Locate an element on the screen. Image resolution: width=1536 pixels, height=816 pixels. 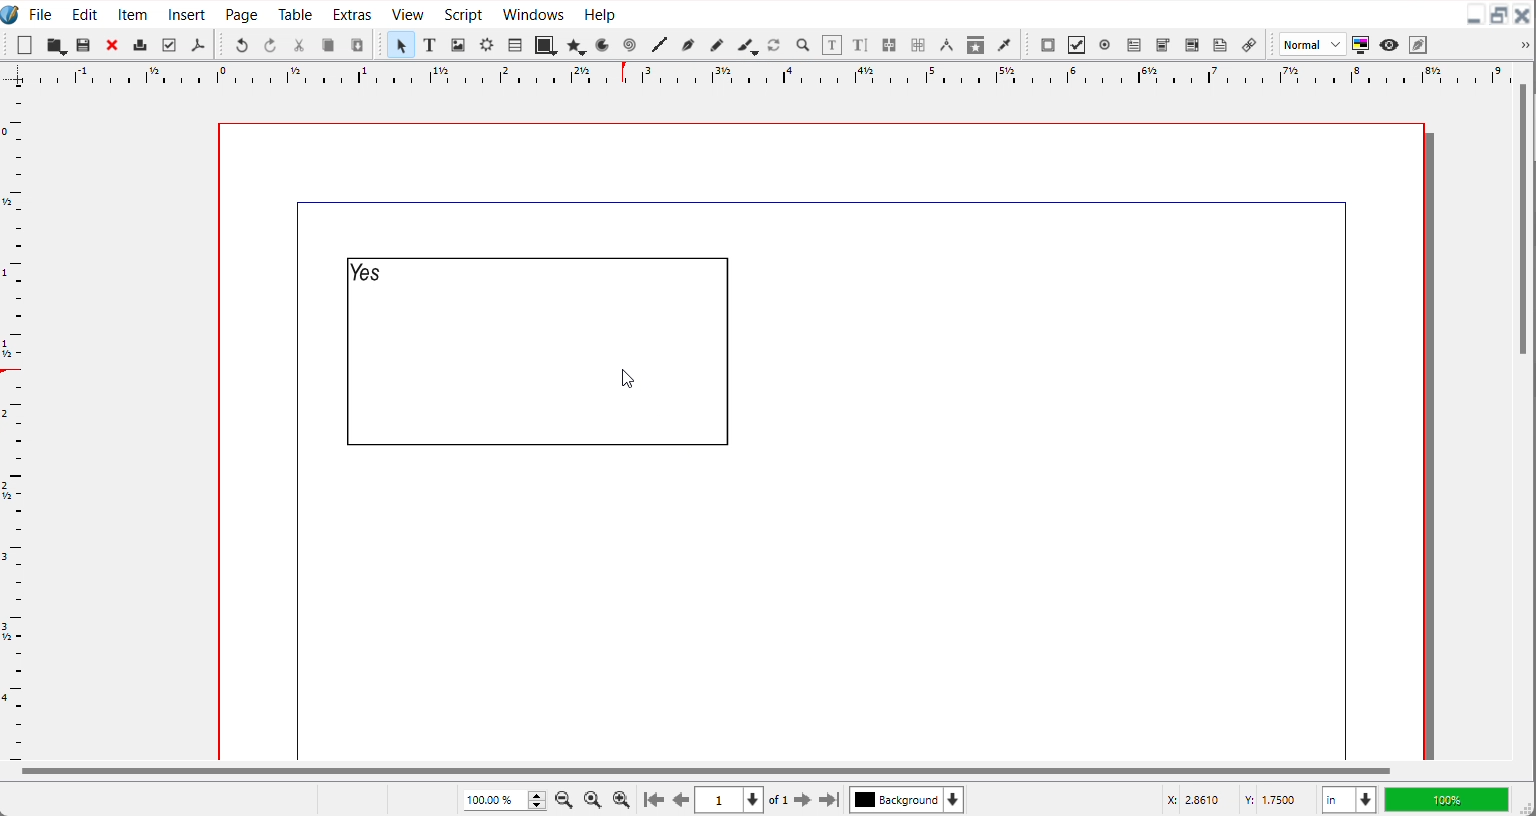
Help is located at coordinates (599, 13).